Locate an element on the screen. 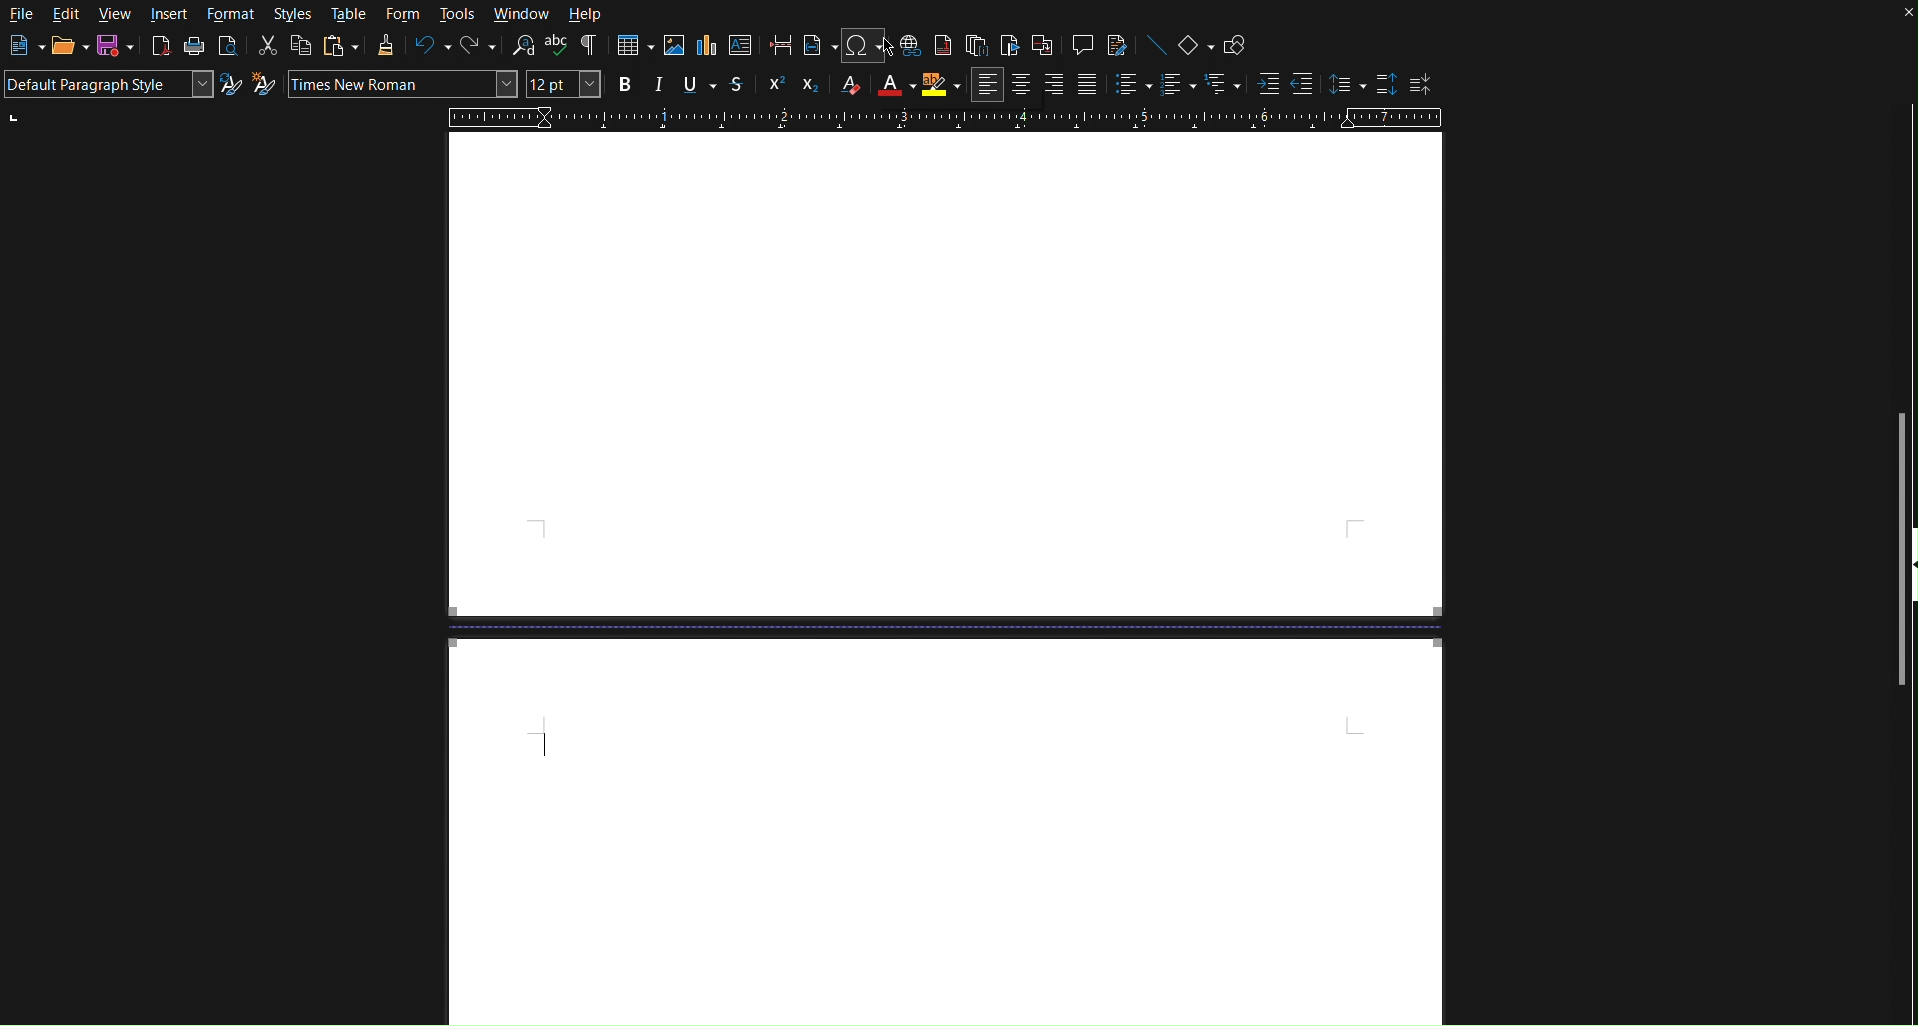 This screenshot has height=1026, width=1918. Format is located at coordinates (228, 14).